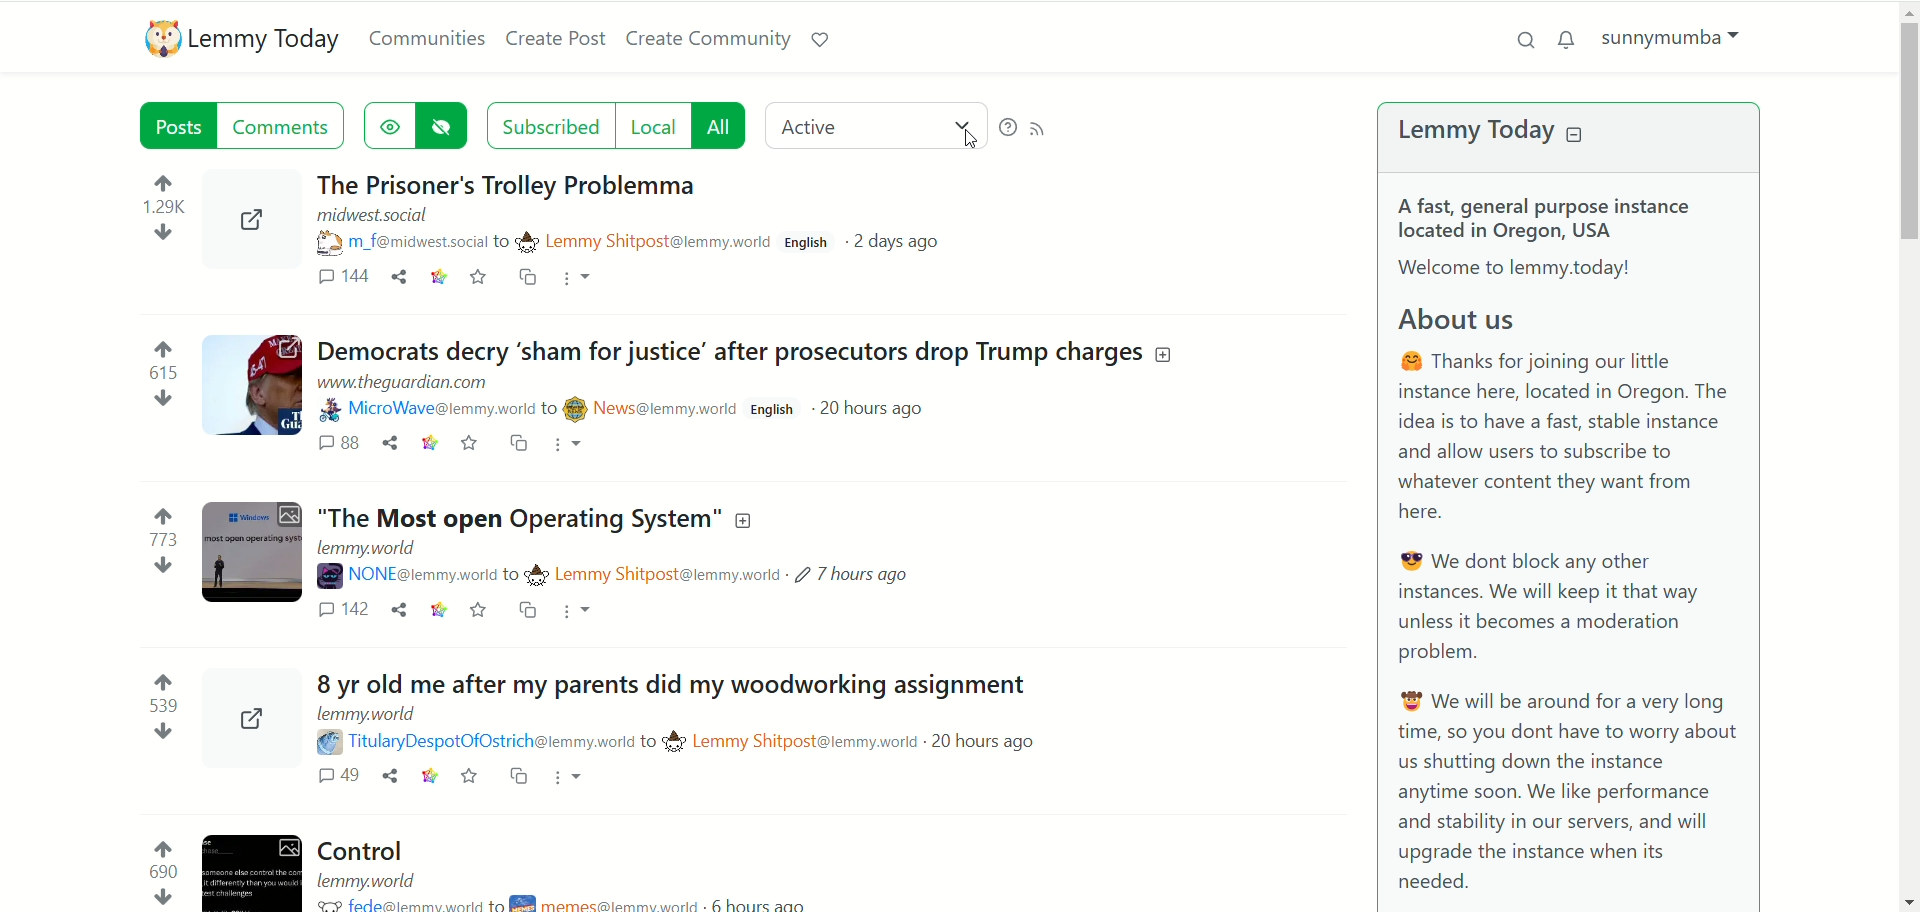  What do you see at coordinates (250, 387) in the screenshot?
I see `Preview image` at bounding box center [250, 387].